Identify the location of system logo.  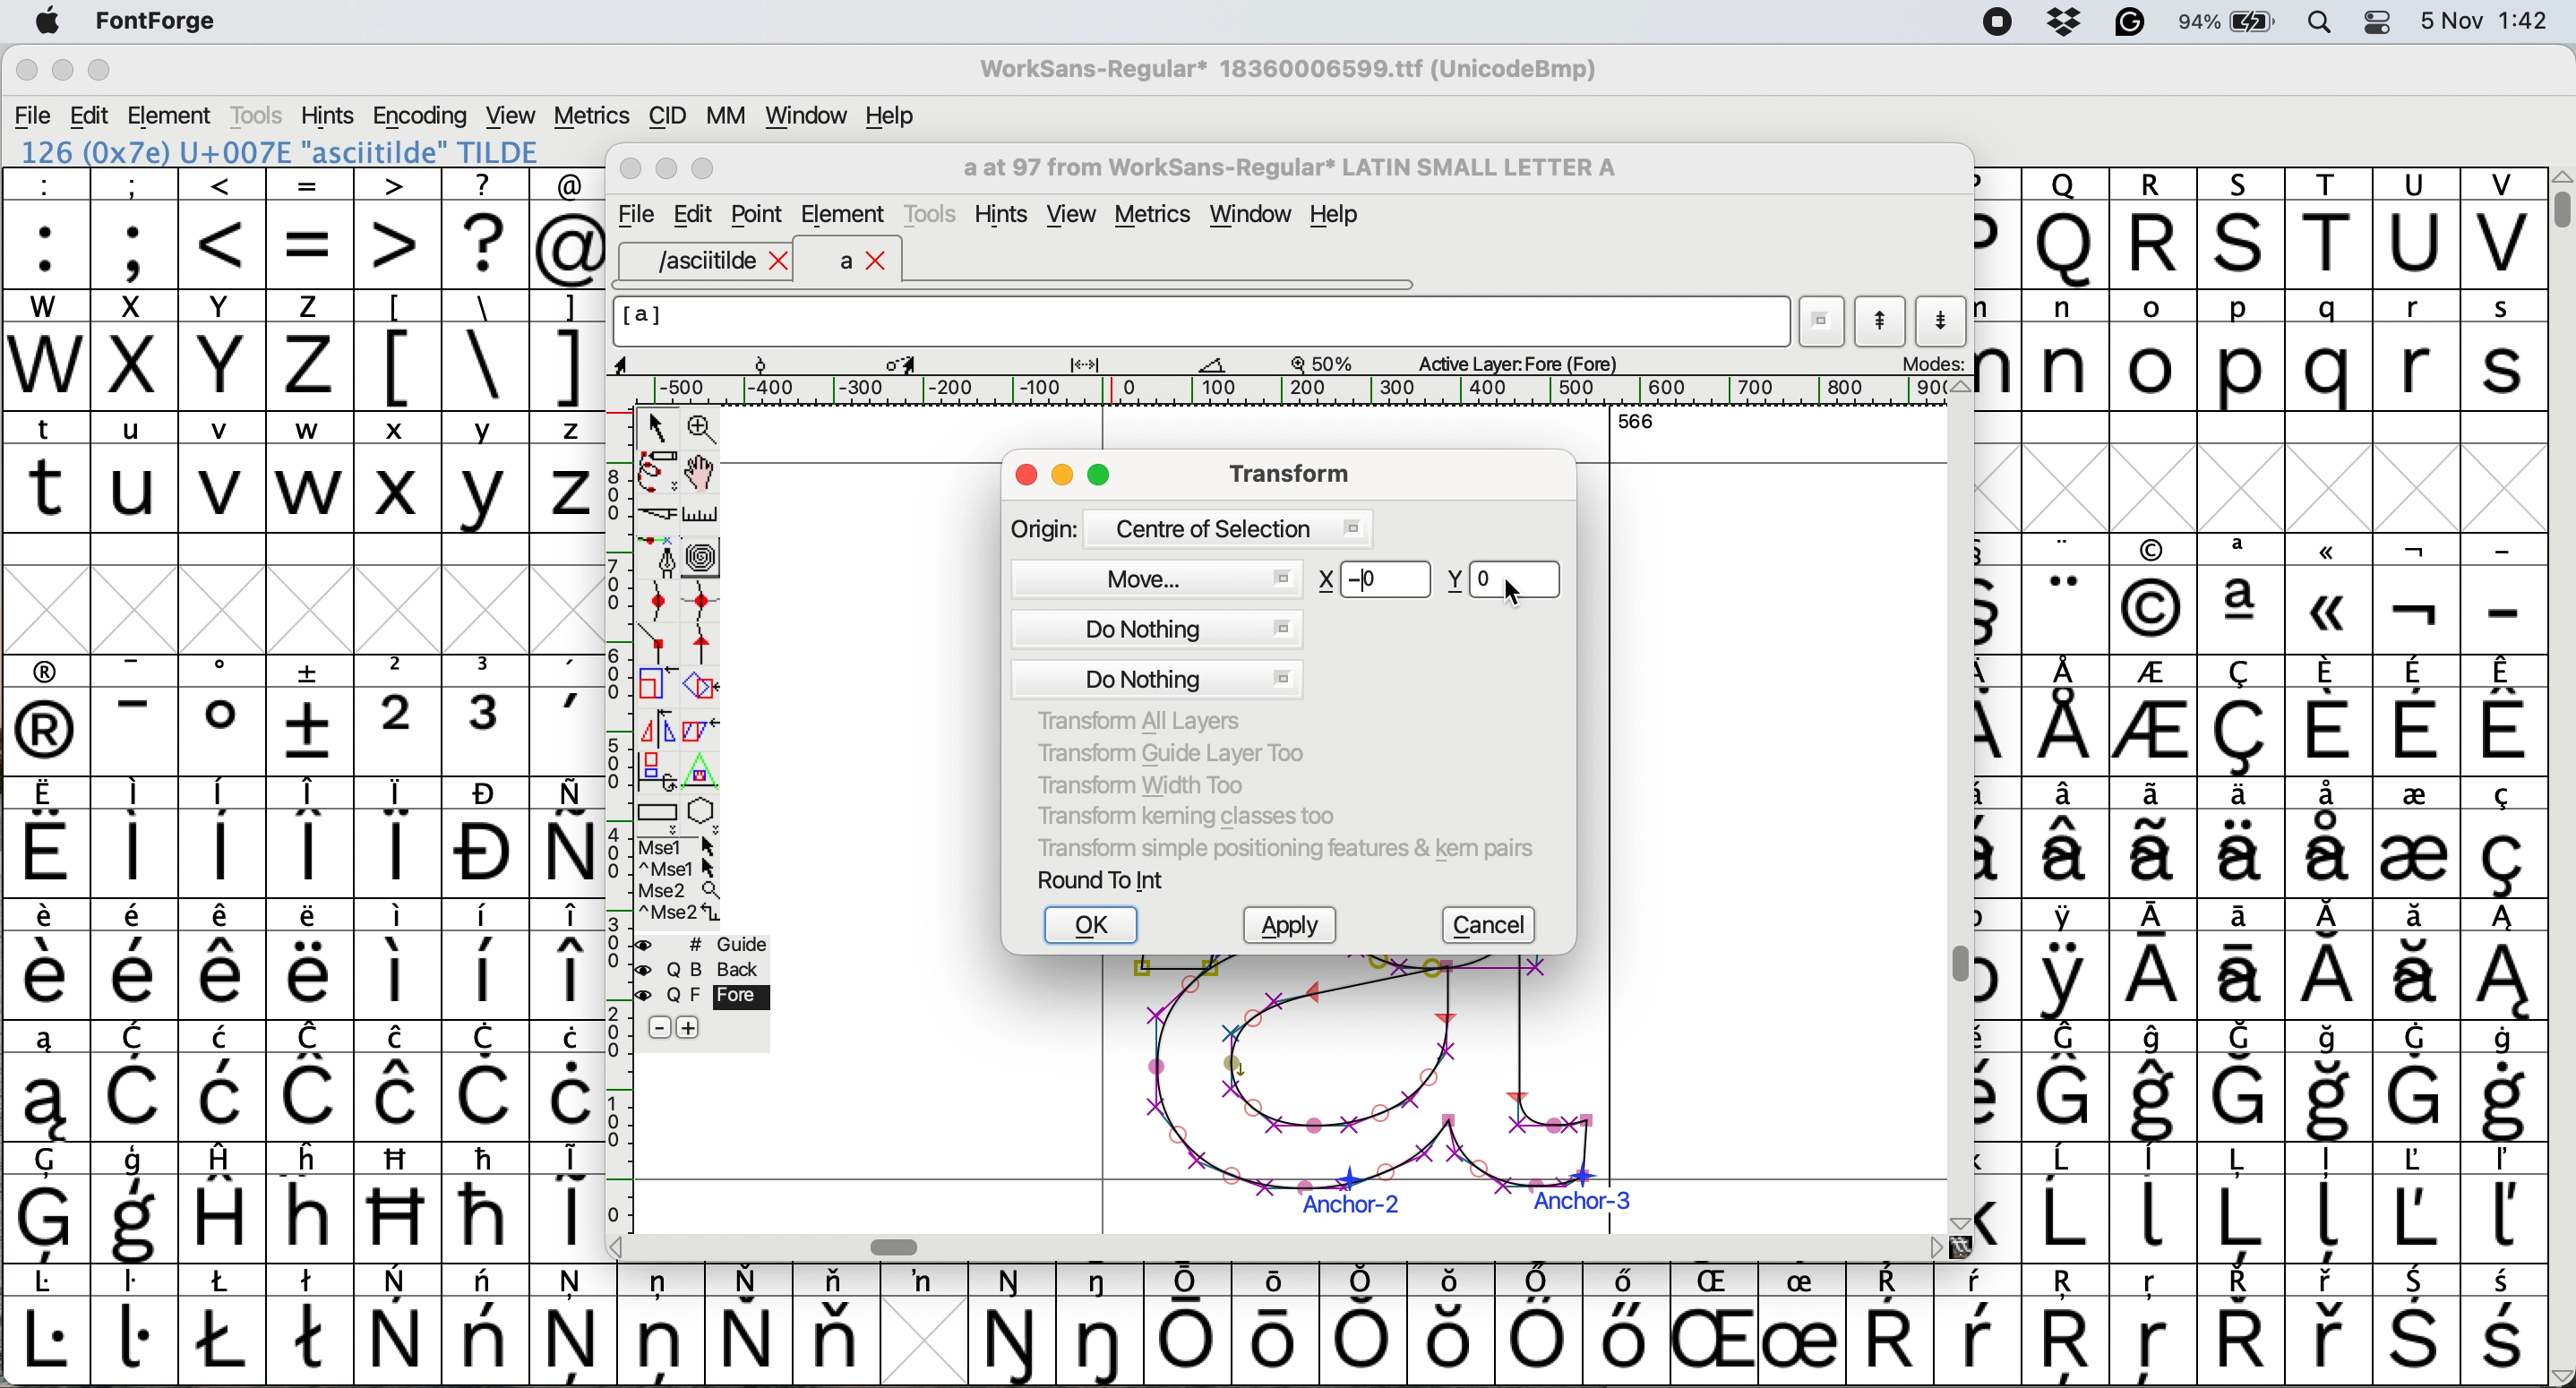
(47, 23).